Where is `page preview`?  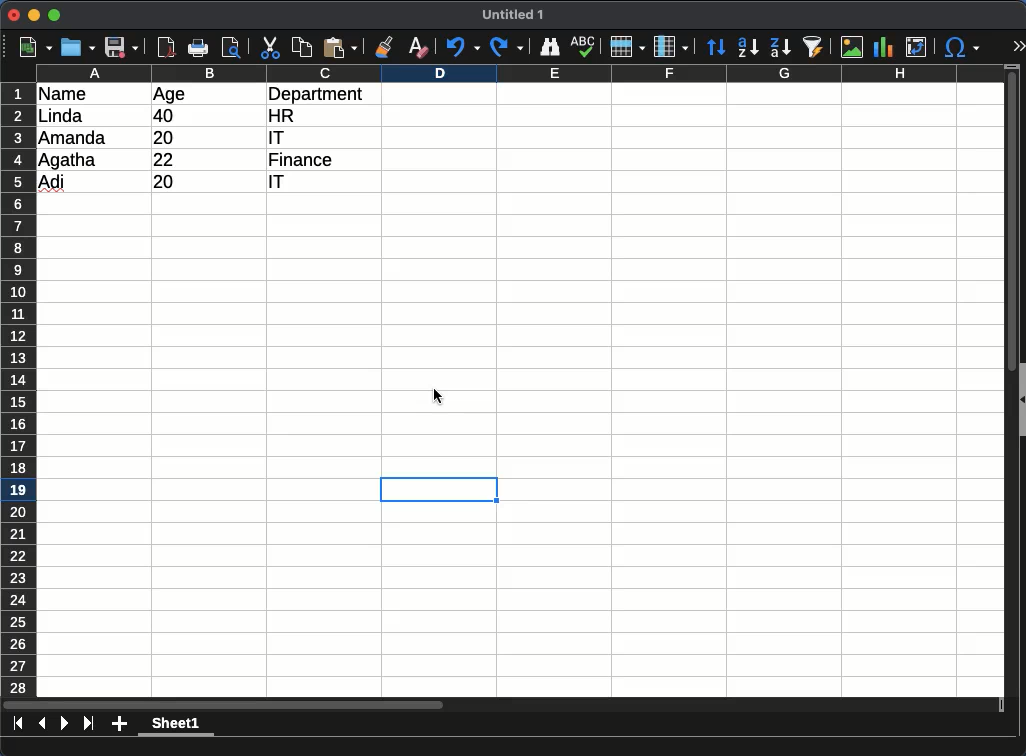 page preview is located at coordinates (235, 47).